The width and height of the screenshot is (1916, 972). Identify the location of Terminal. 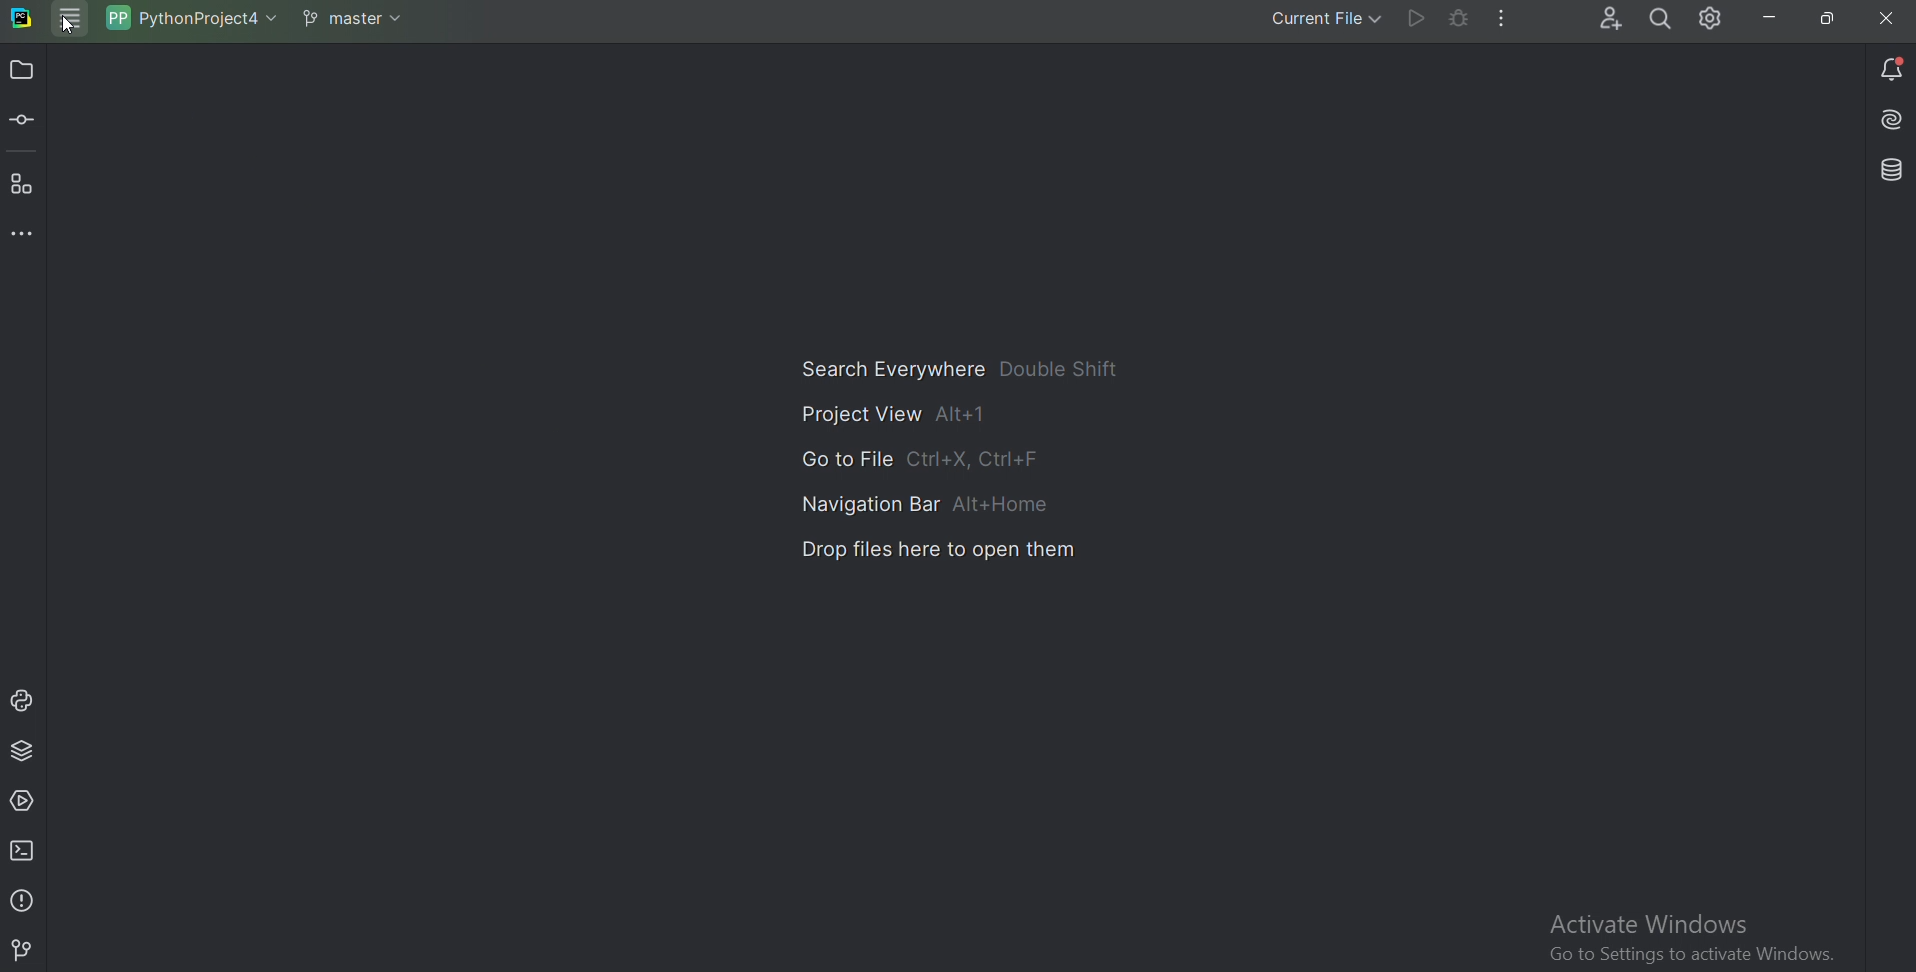
(26, 850).